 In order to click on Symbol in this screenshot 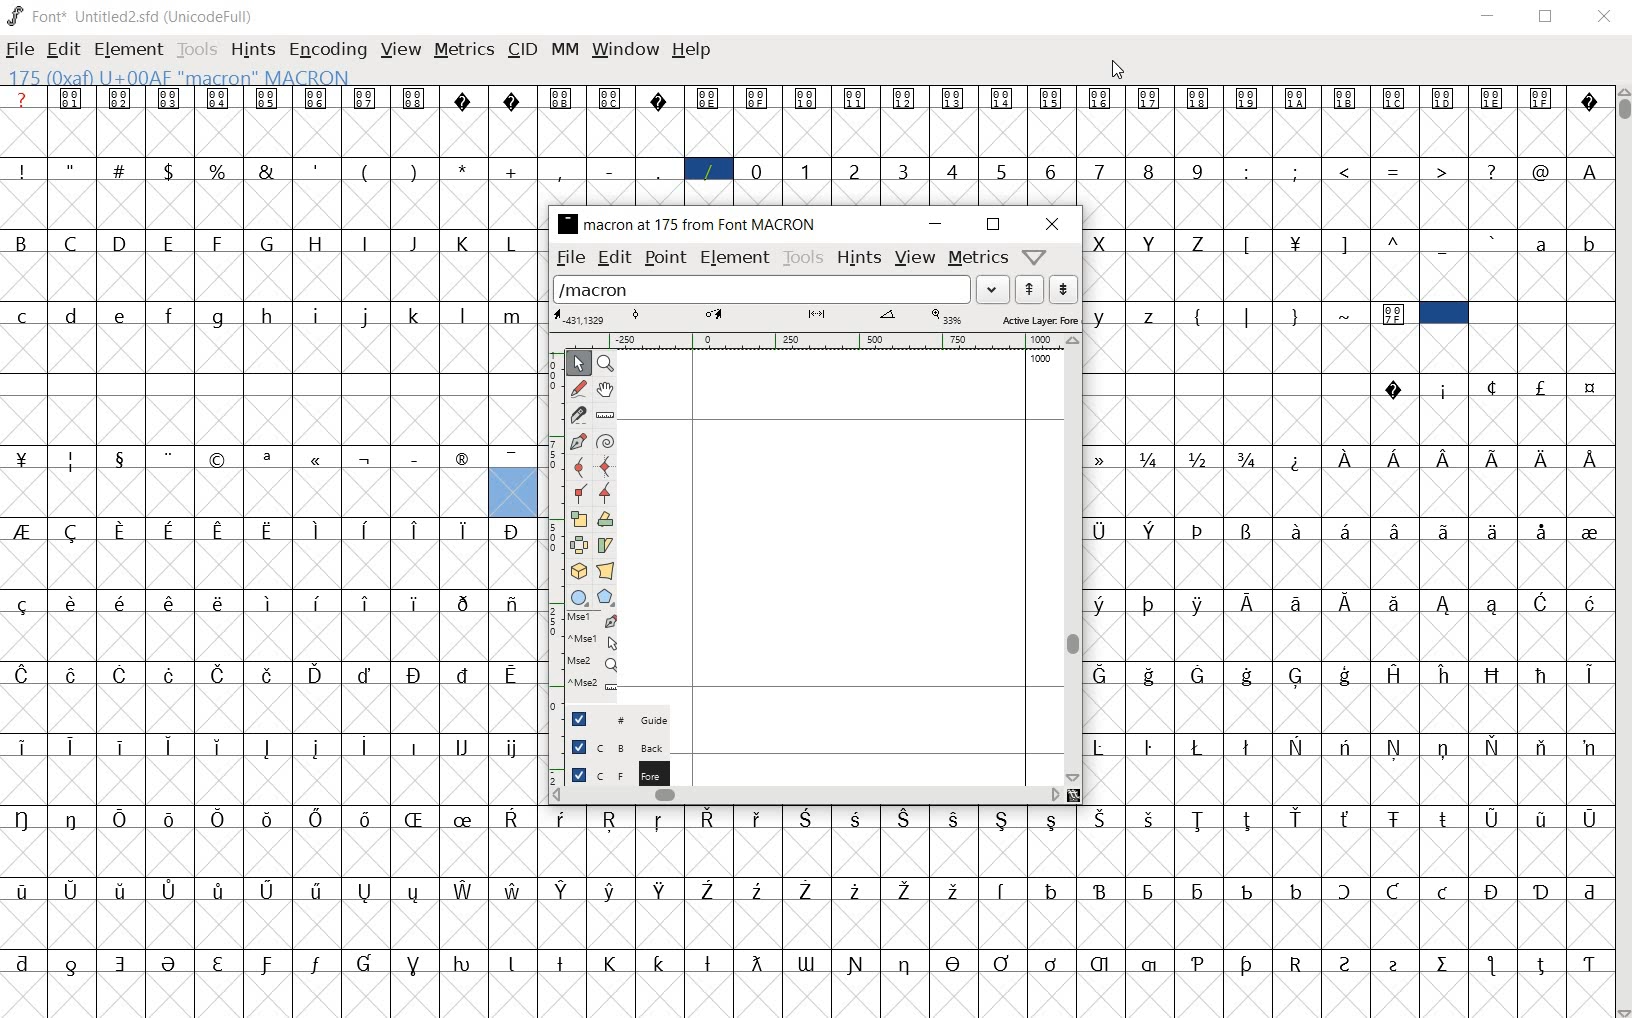, I will do `click(661, 819)`.